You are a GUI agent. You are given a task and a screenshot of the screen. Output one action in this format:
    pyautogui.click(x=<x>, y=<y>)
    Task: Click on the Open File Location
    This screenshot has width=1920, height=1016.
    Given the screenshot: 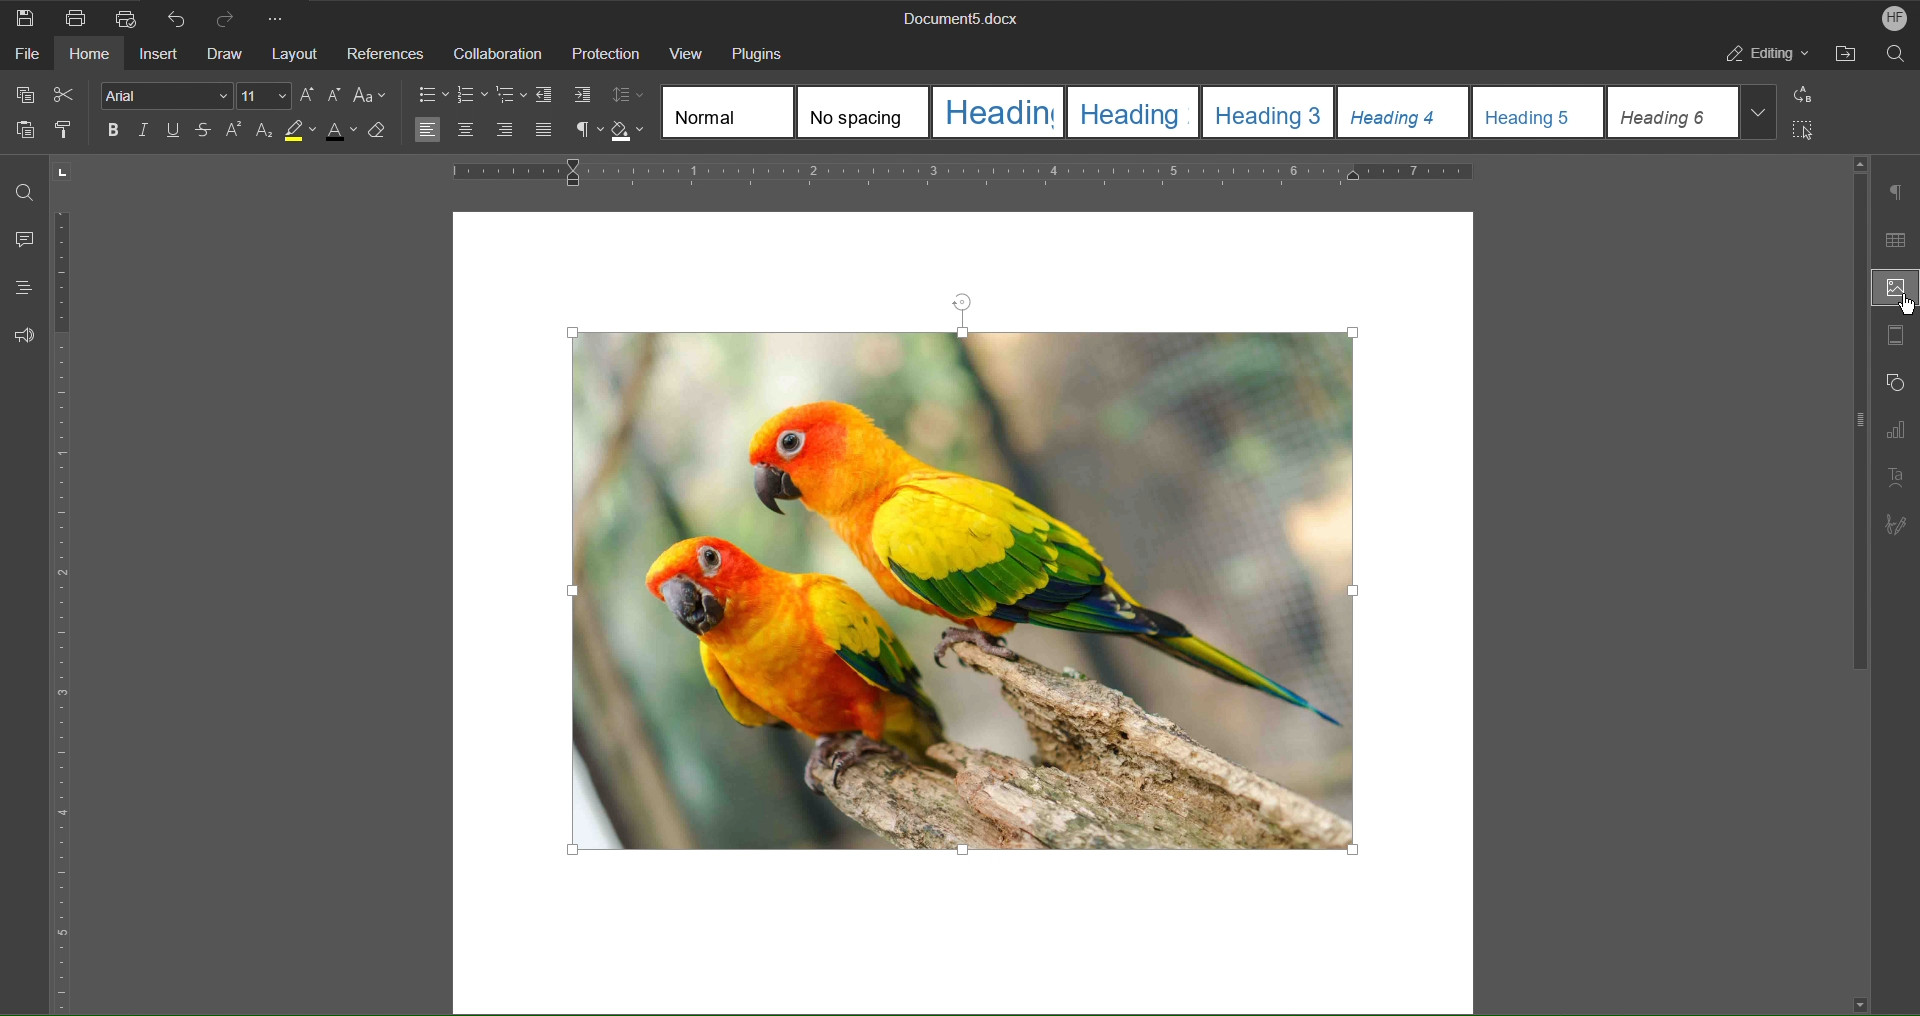 What is the action you would take?
    pyautogui.click(x=1849, y=57)
    